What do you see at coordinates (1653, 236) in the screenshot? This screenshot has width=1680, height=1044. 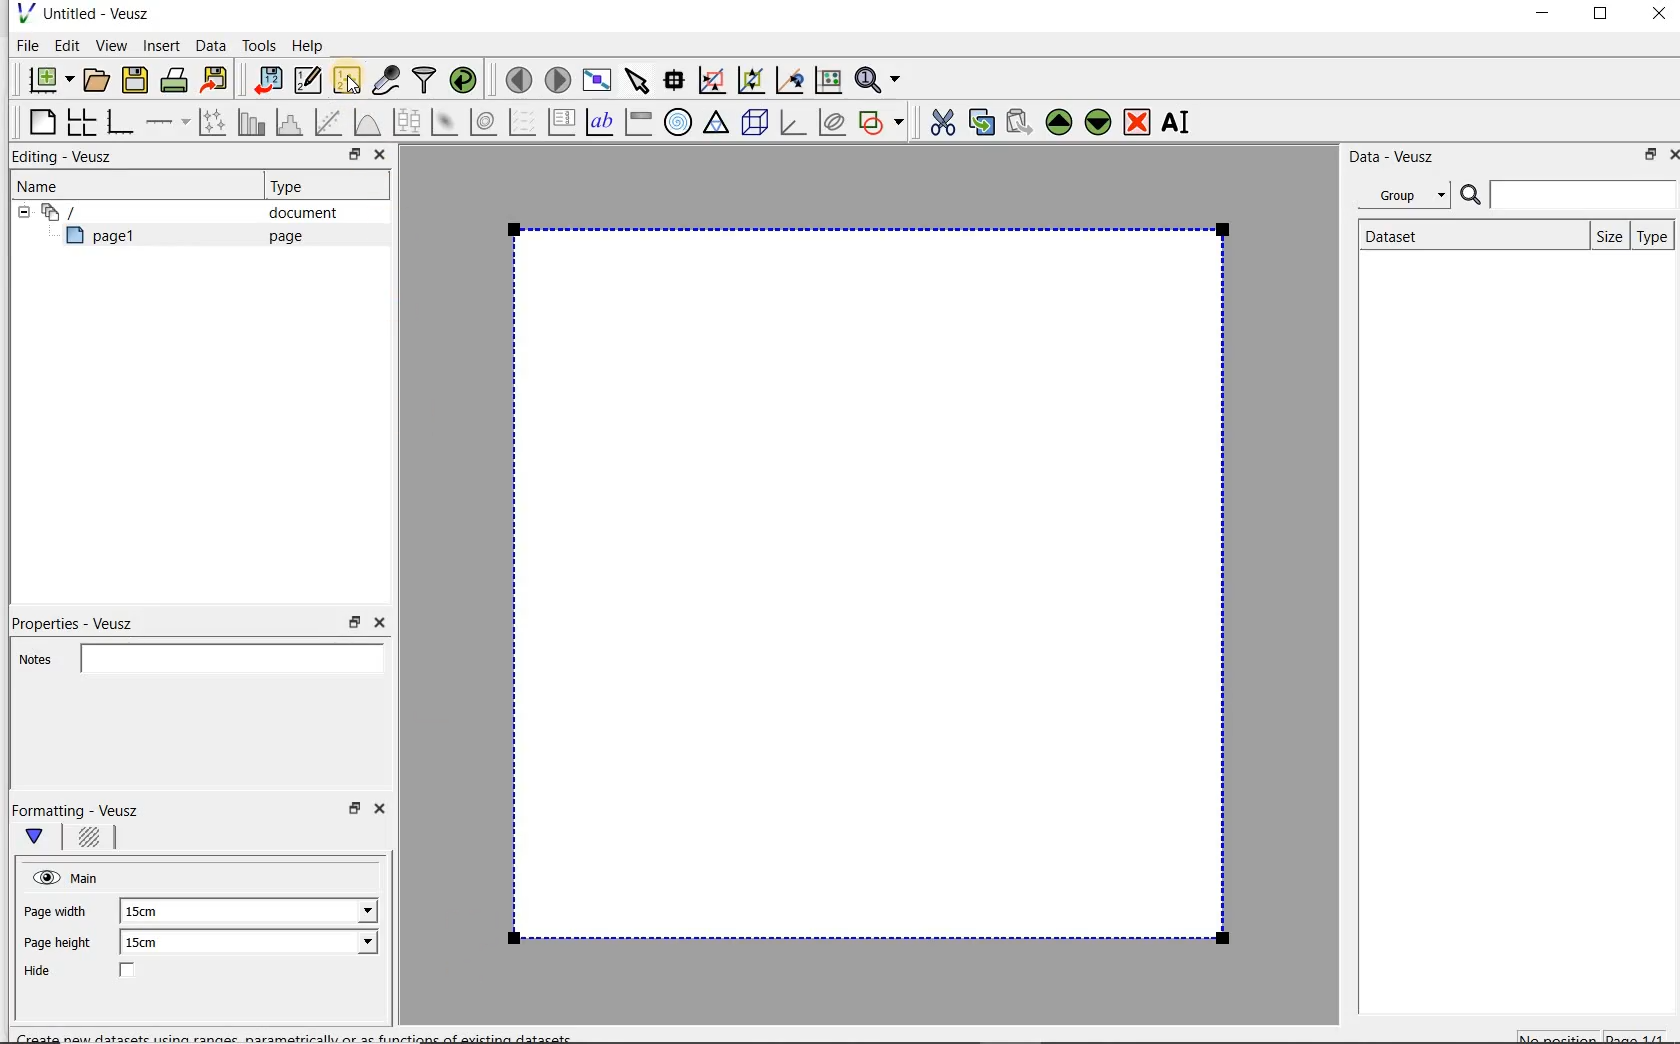 I see `Type` at bounding box center [1653, 236].